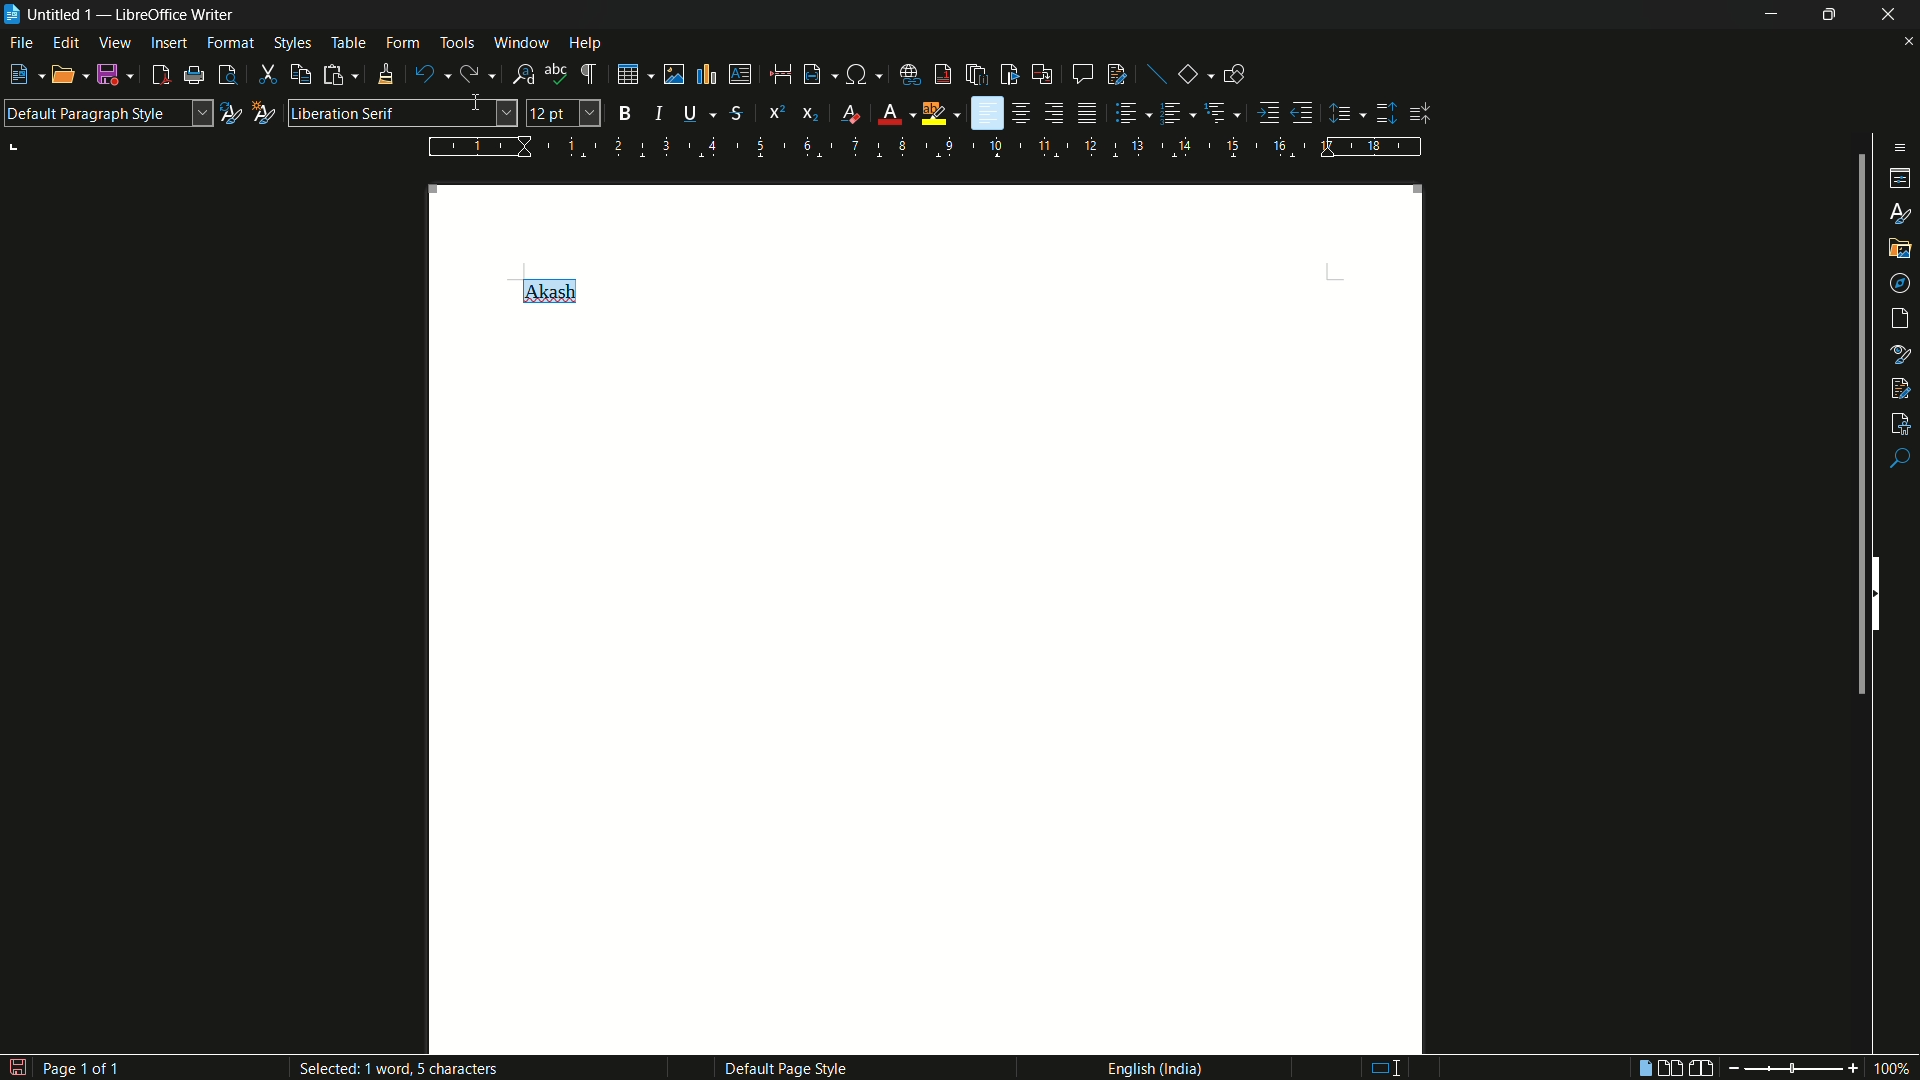  I want to click on view menu, so click(115, 43).